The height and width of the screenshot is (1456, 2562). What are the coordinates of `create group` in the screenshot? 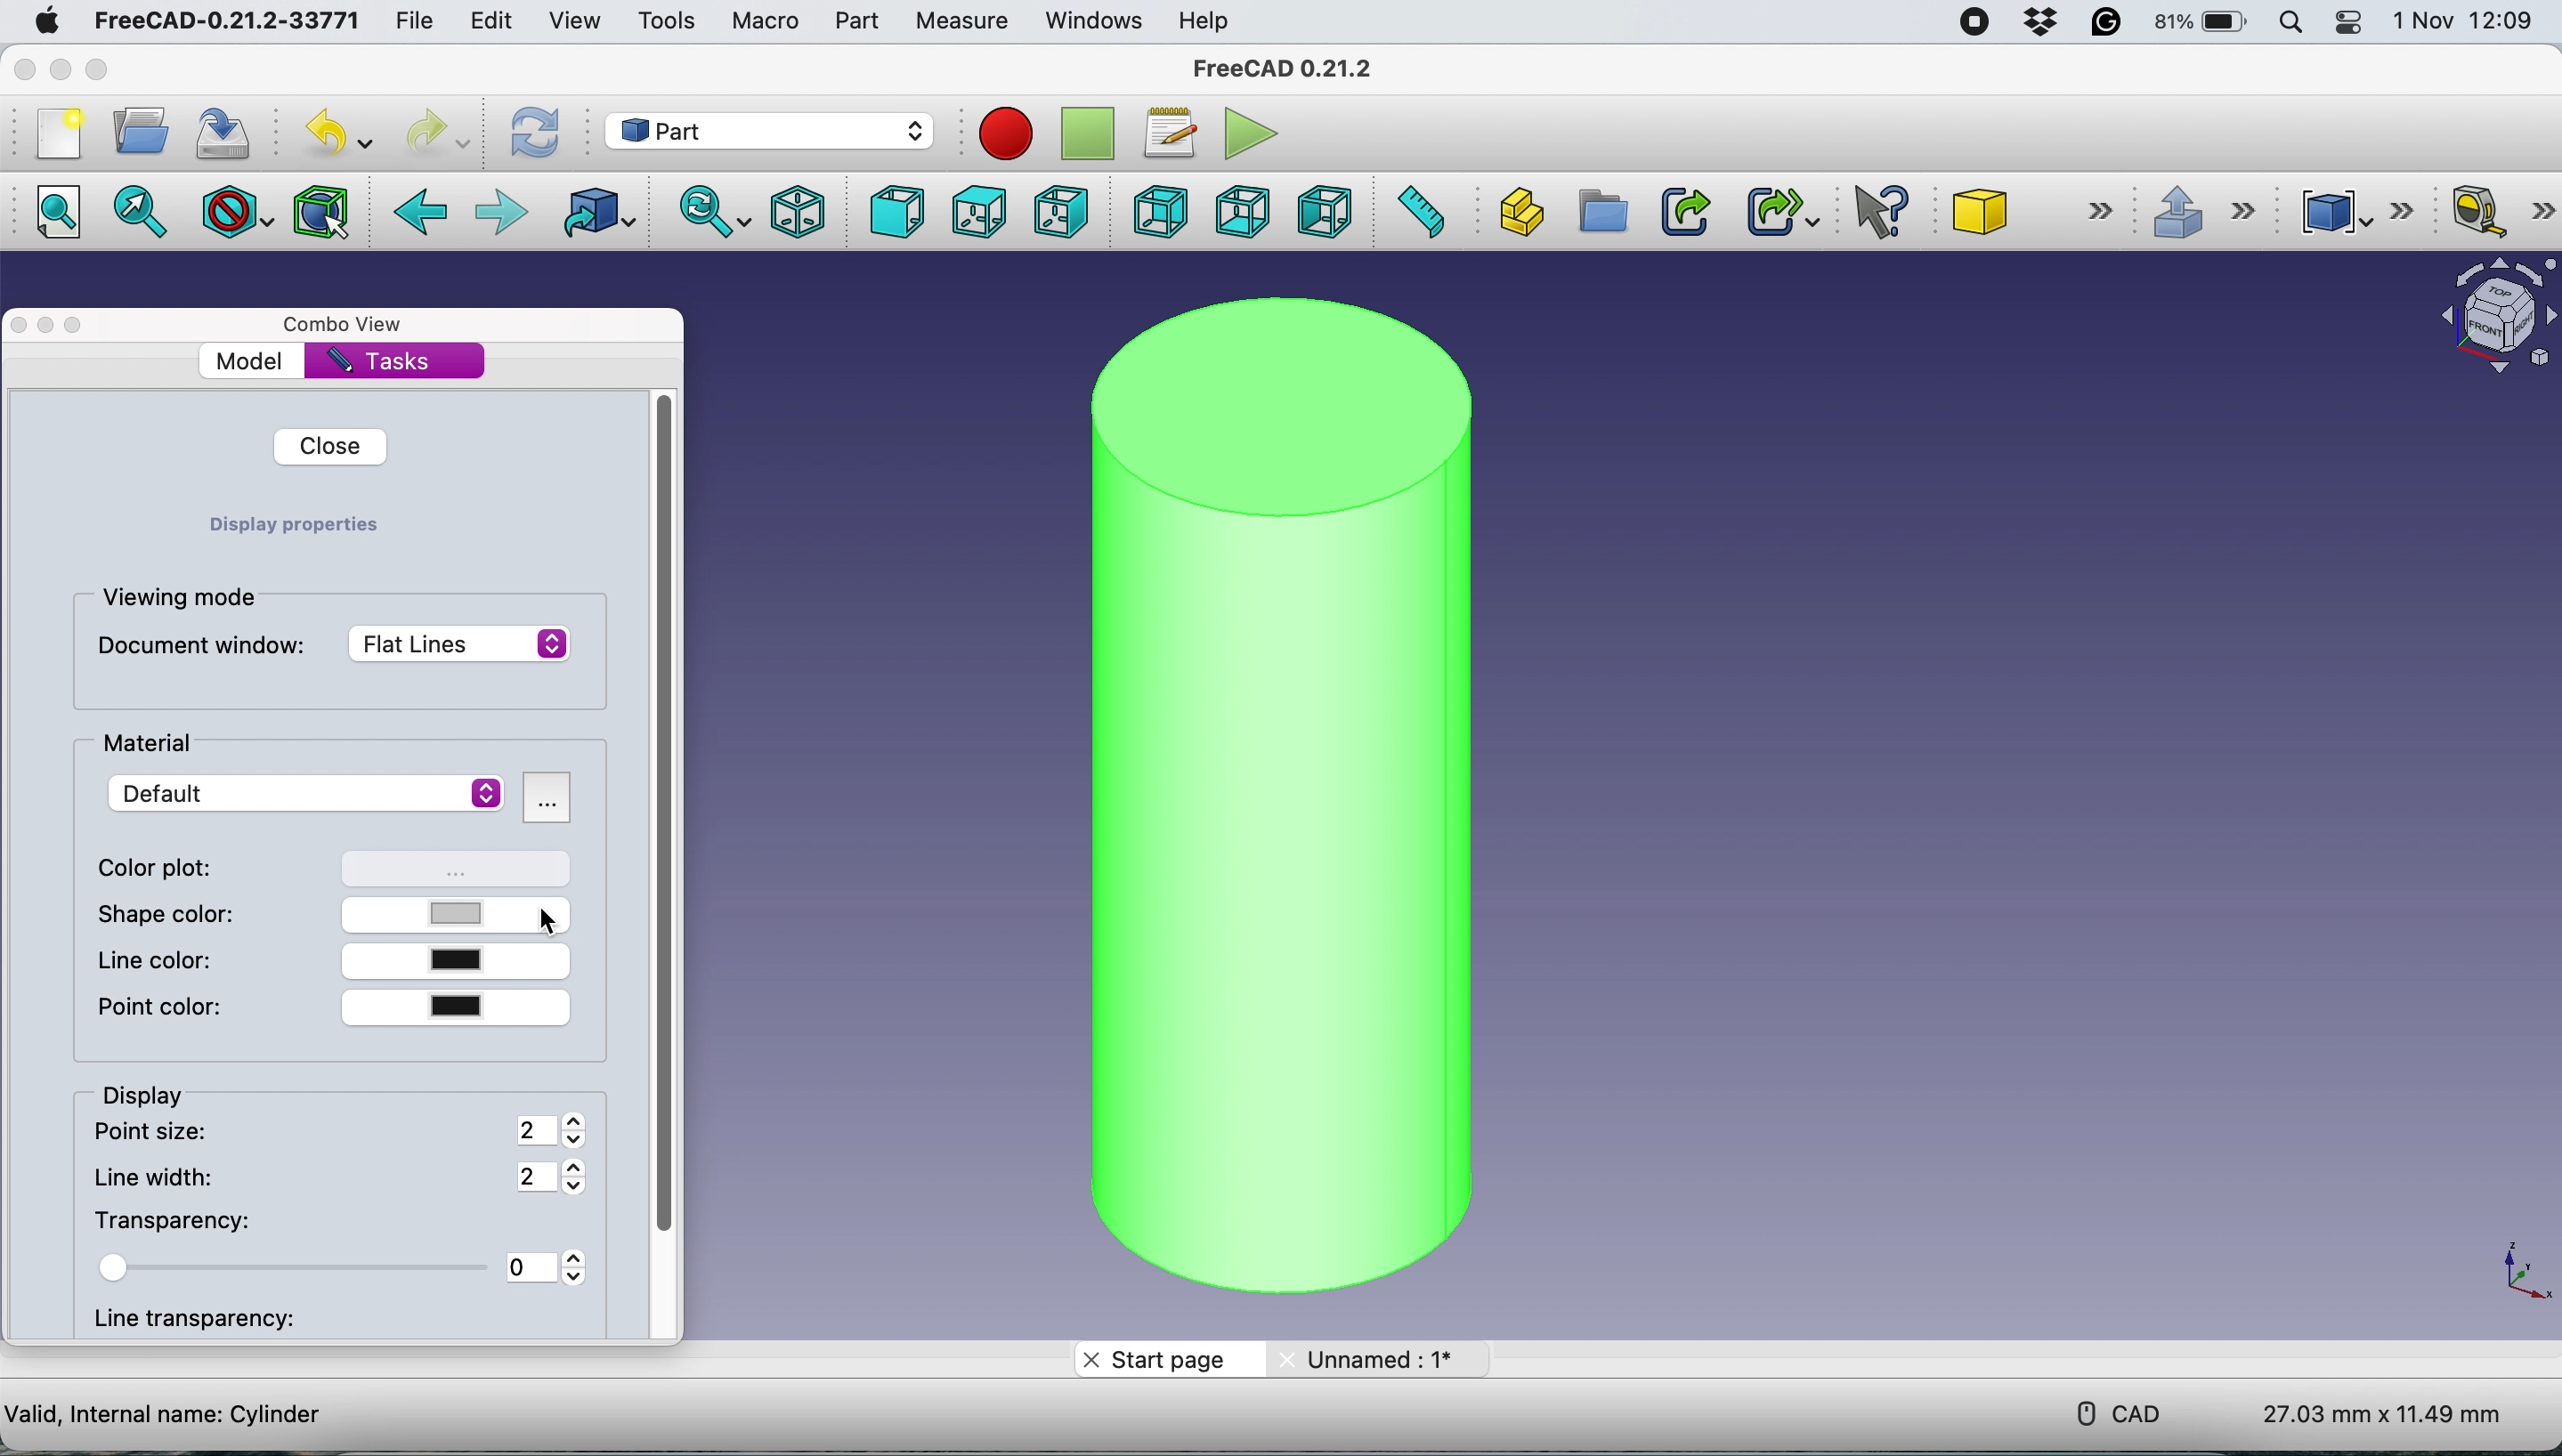 It's located at (1600, 212).